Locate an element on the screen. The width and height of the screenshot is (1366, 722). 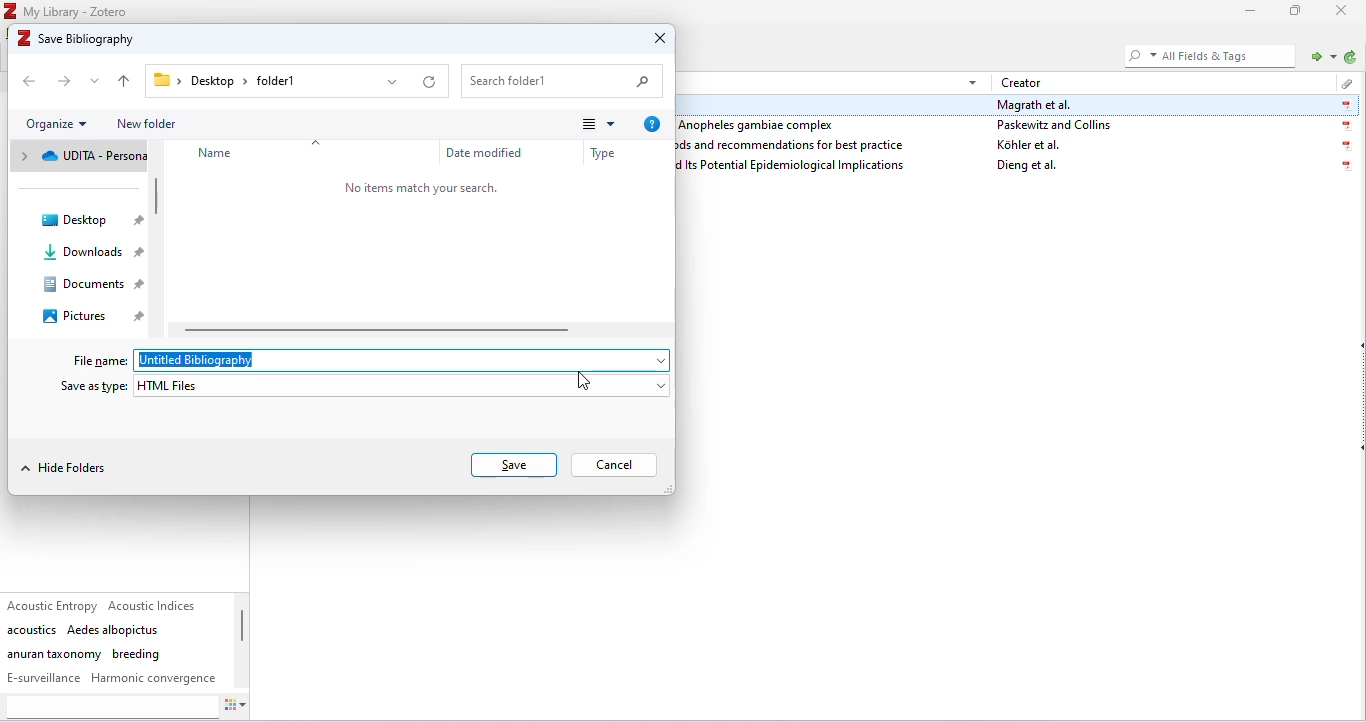
locate is located at coordinates (1319, 55).